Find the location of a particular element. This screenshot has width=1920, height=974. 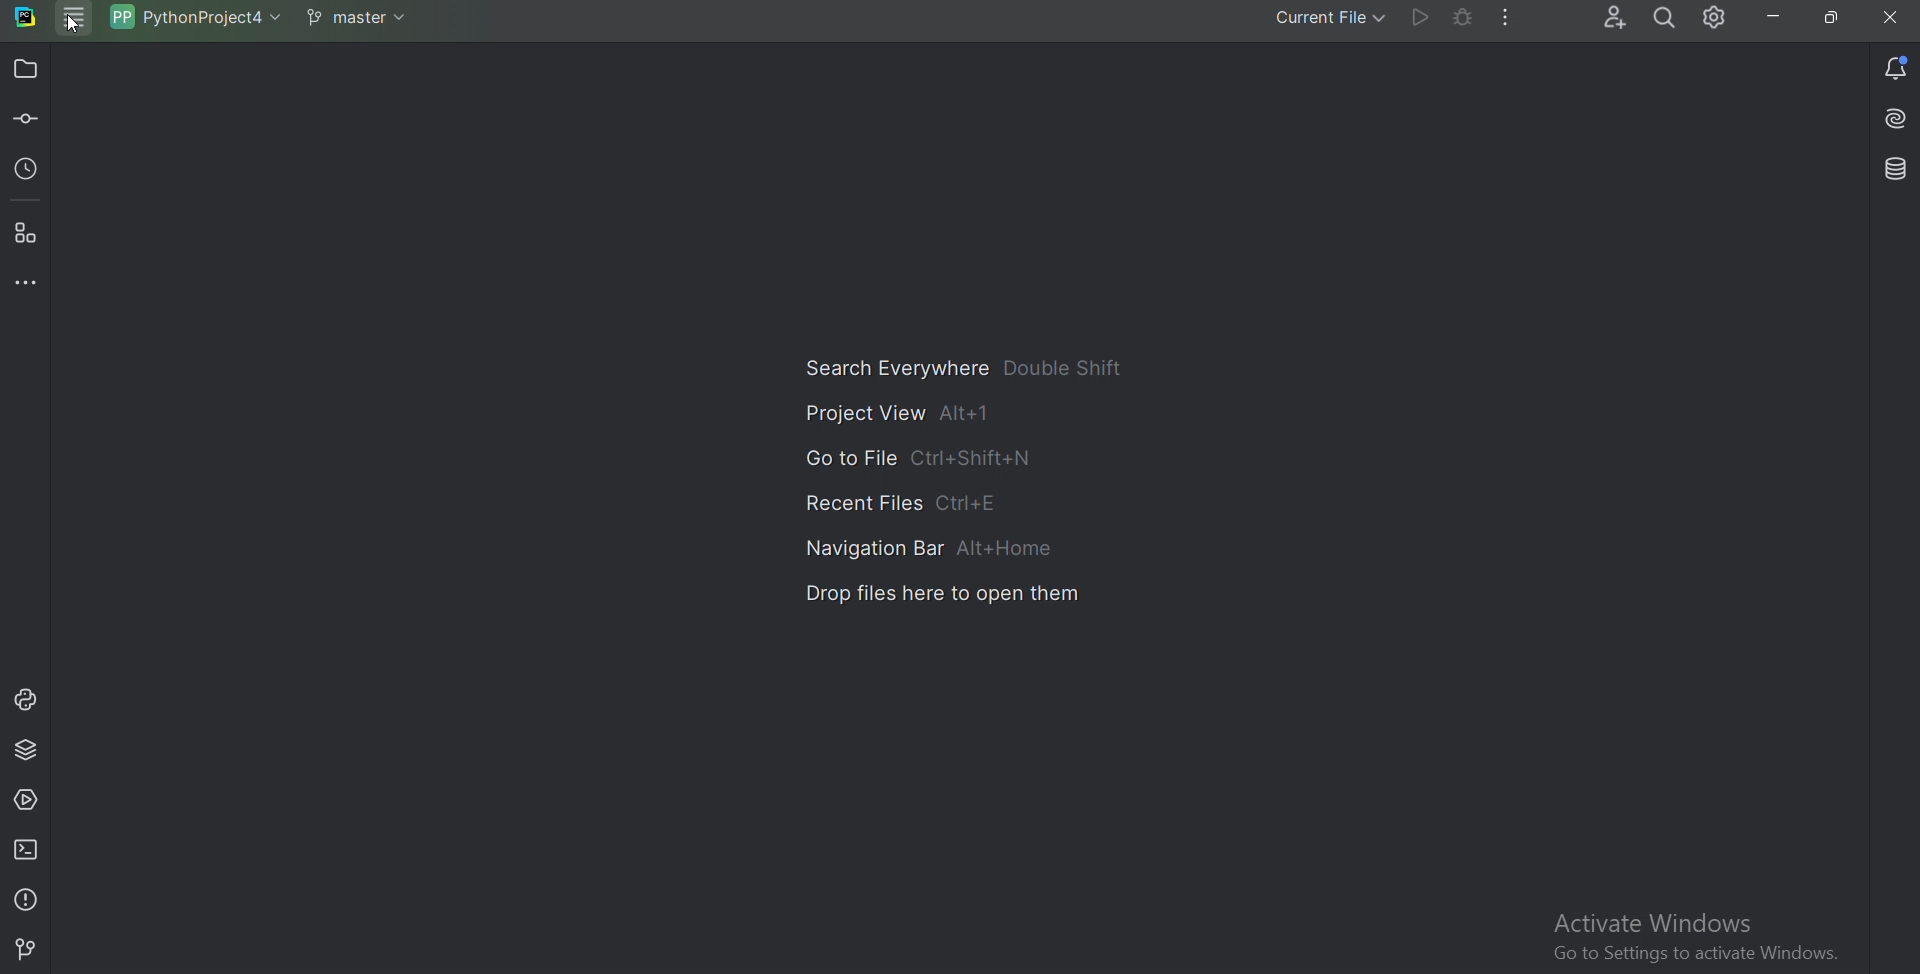

Project view is located at coordinates (898, 412).